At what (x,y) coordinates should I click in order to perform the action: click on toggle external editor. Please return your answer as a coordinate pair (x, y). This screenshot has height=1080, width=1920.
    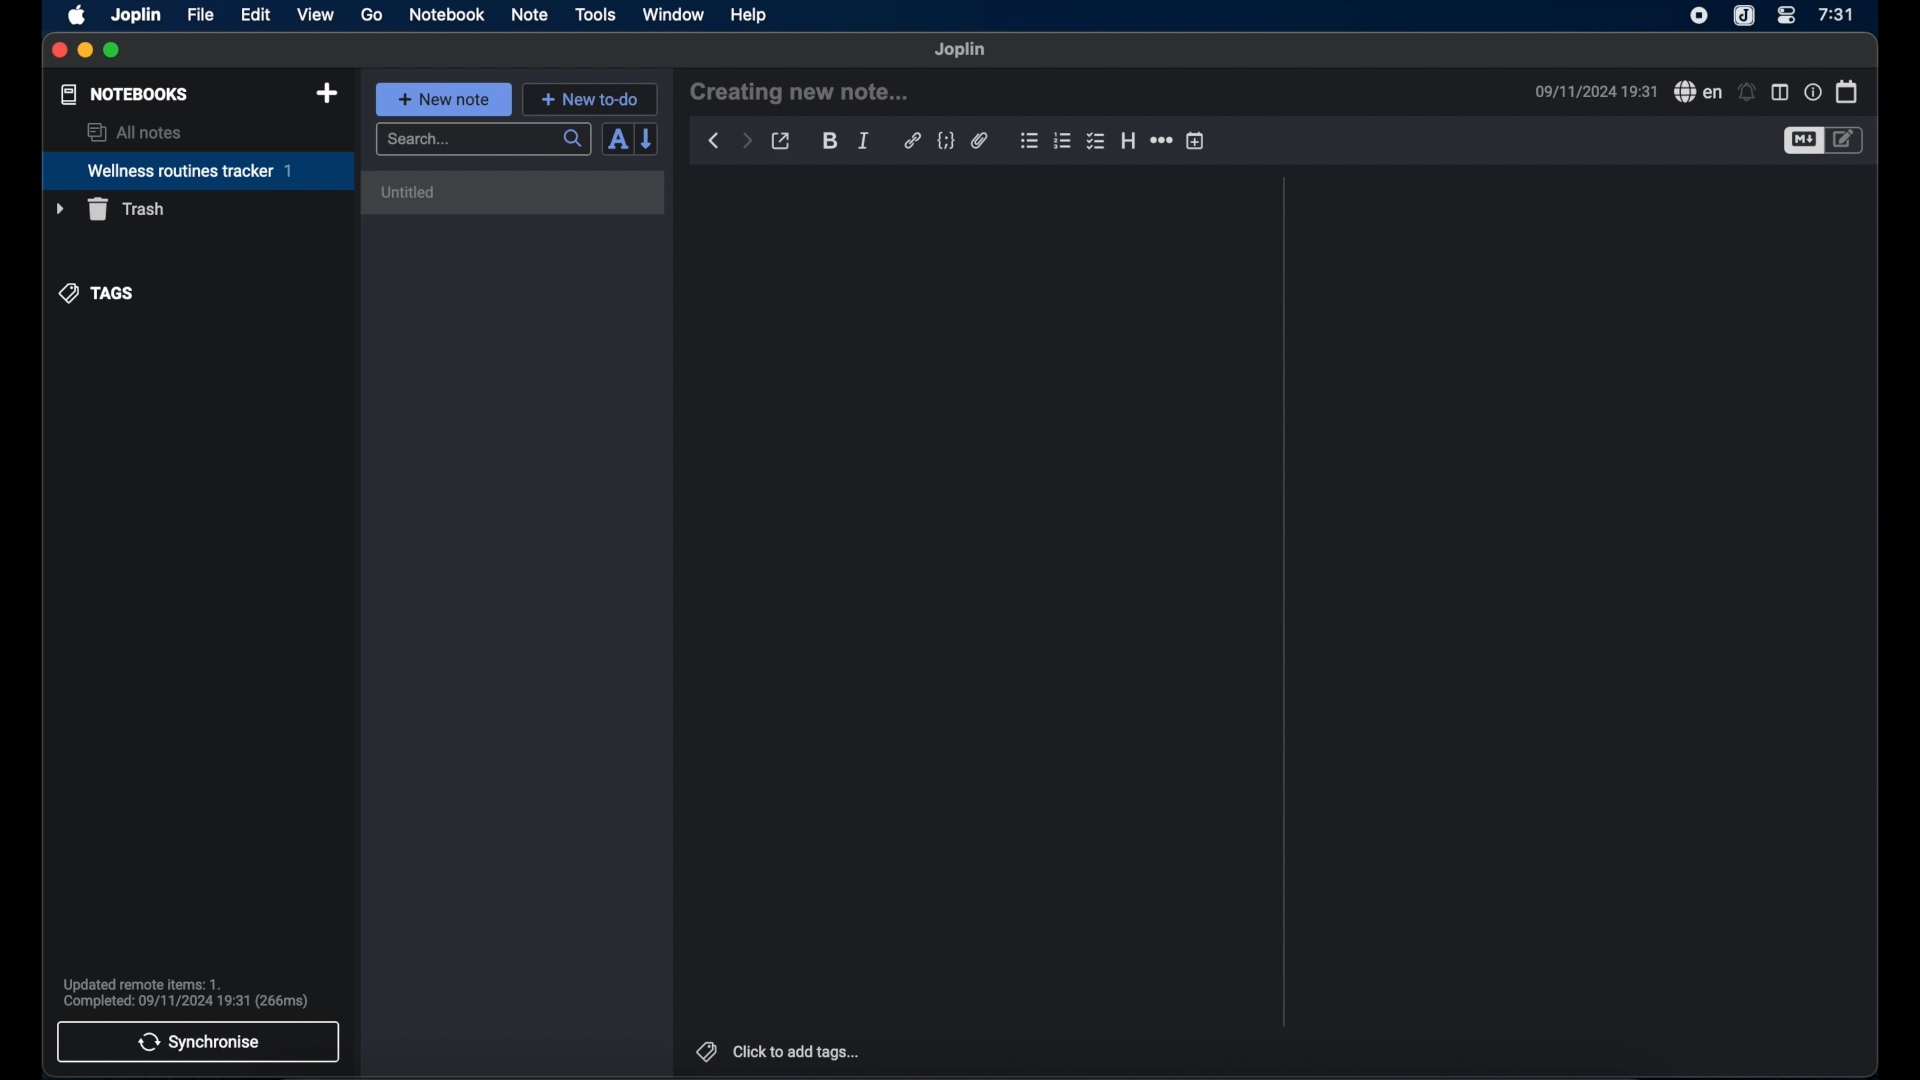
    Looking at the image, I should click on (781, 140).